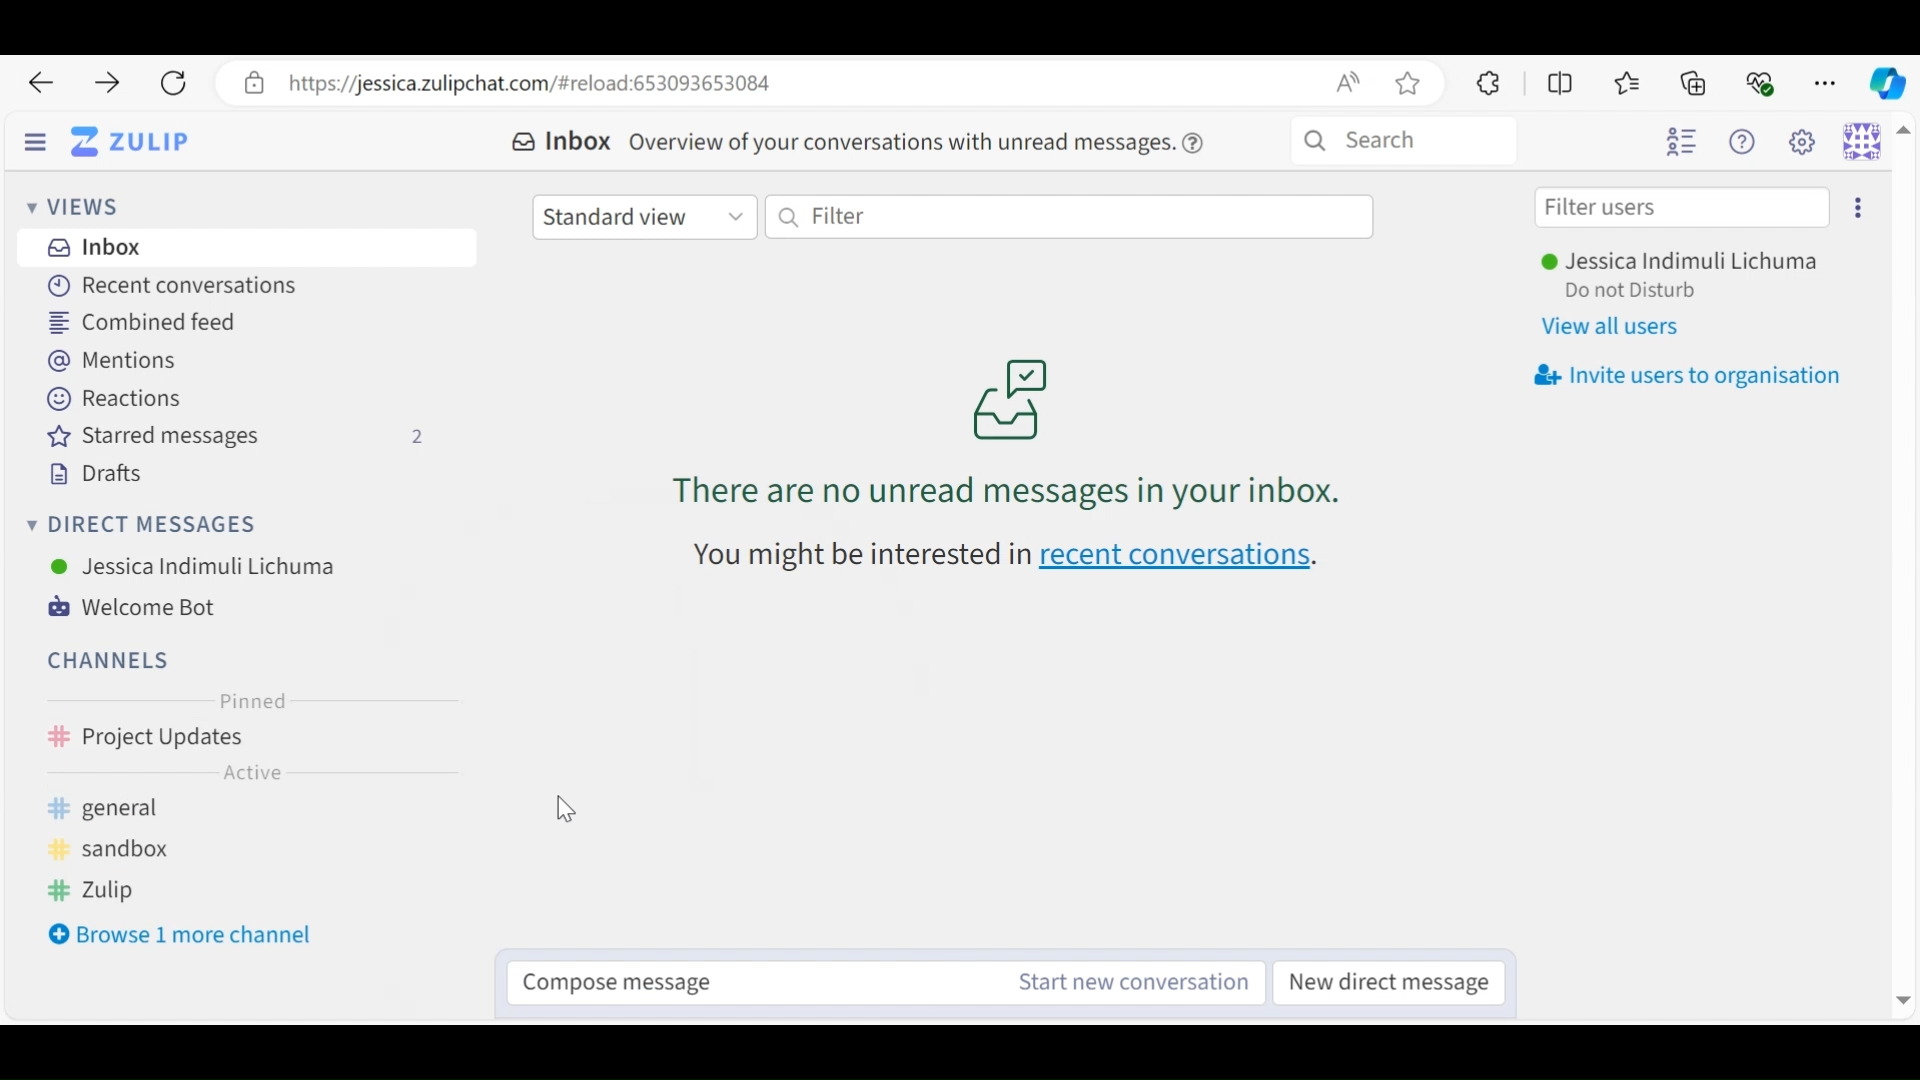  What do you see at coordinates (145, 608) in the screenshot?
I see `Welcome Bot` at bounding box center [145, 608].